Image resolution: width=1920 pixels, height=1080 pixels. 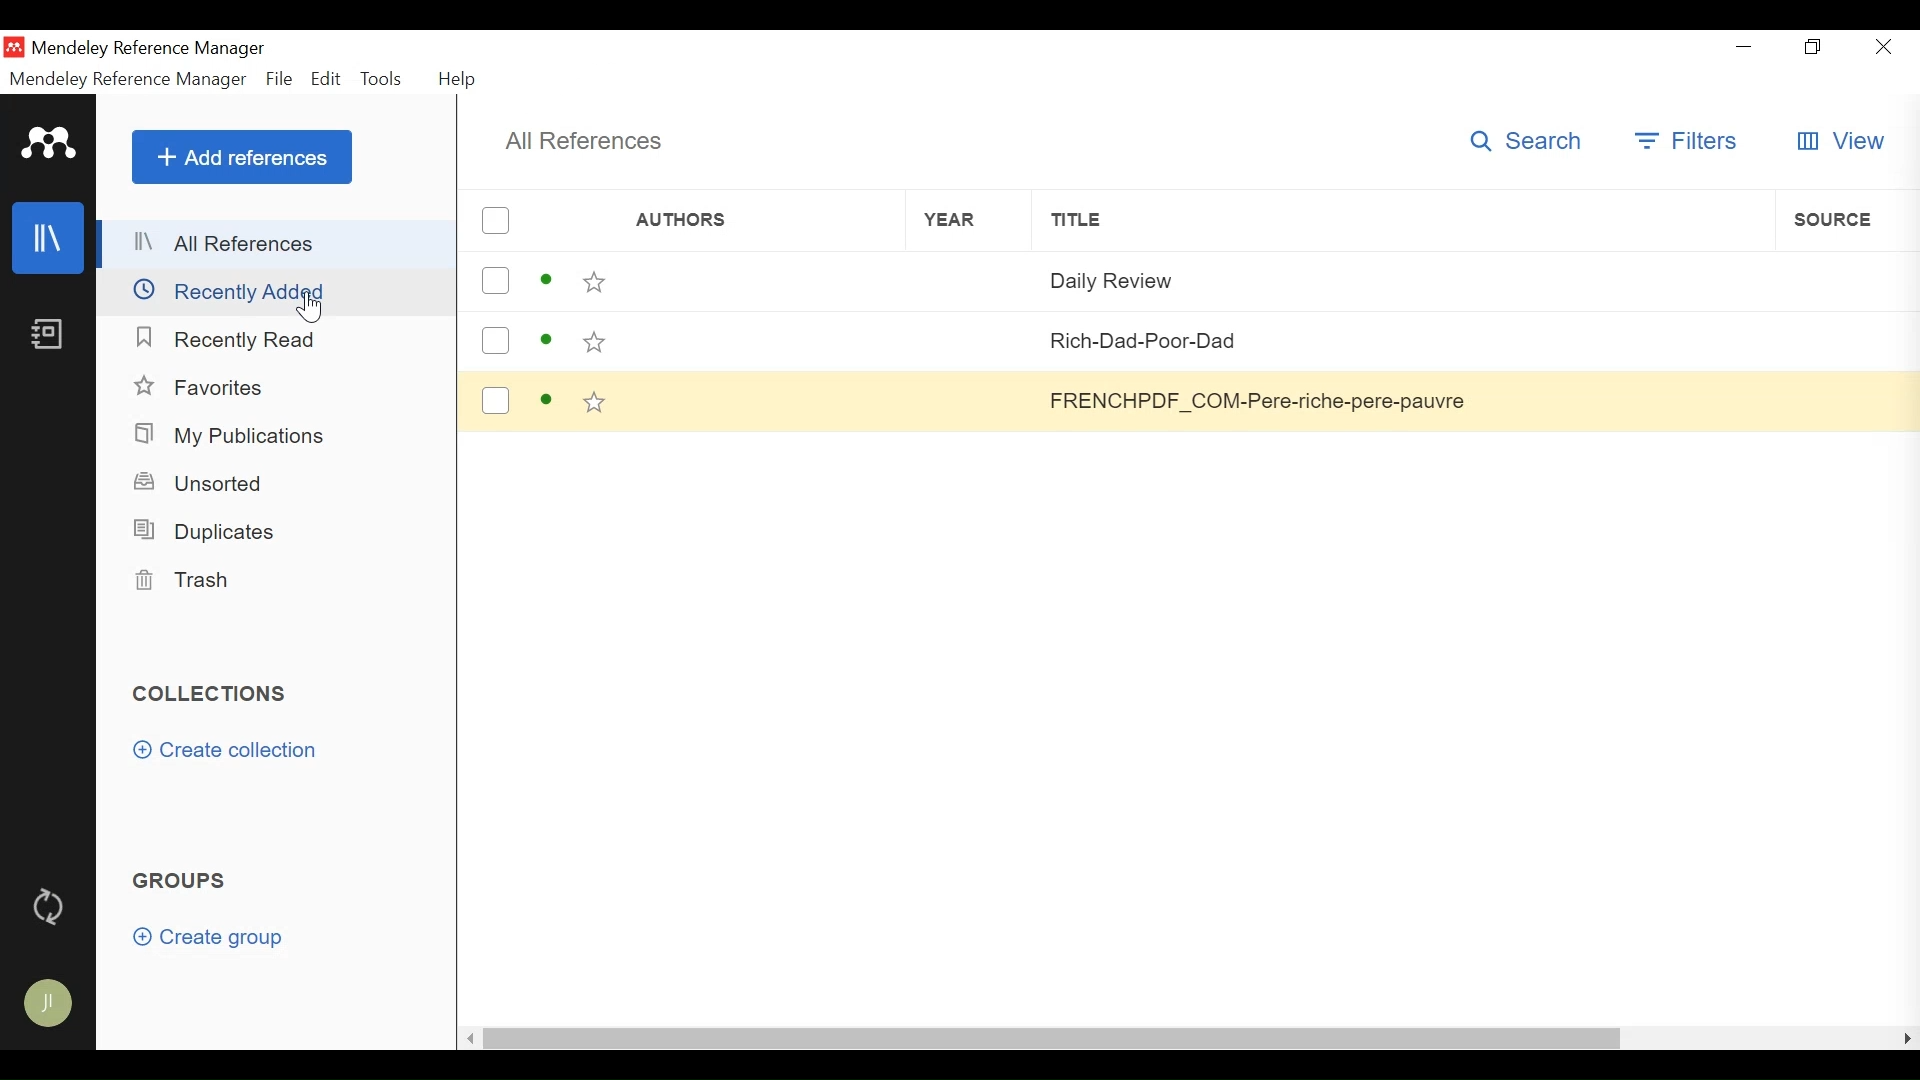 I want to click on Search , so click(x=1527, y=141).